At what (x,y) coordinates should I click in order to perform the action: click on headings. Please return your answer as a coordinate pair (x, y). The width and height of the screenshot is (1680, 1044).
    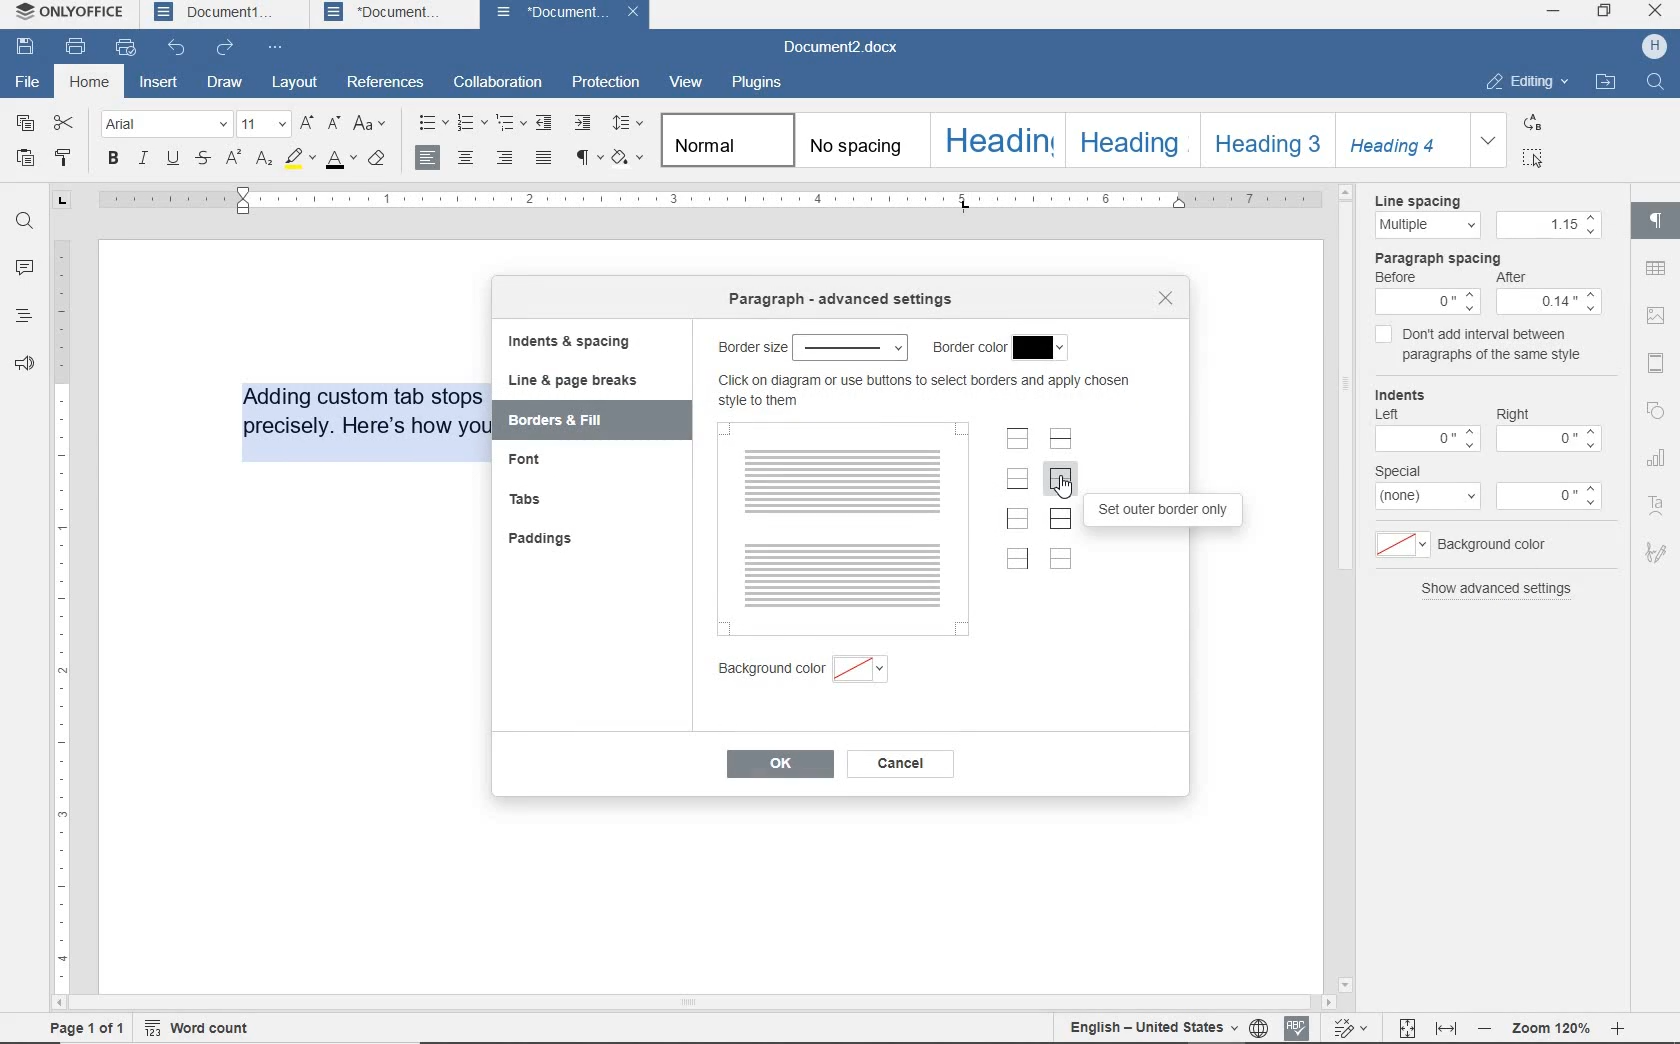
    Looking at the image, I should click on (21, 318).